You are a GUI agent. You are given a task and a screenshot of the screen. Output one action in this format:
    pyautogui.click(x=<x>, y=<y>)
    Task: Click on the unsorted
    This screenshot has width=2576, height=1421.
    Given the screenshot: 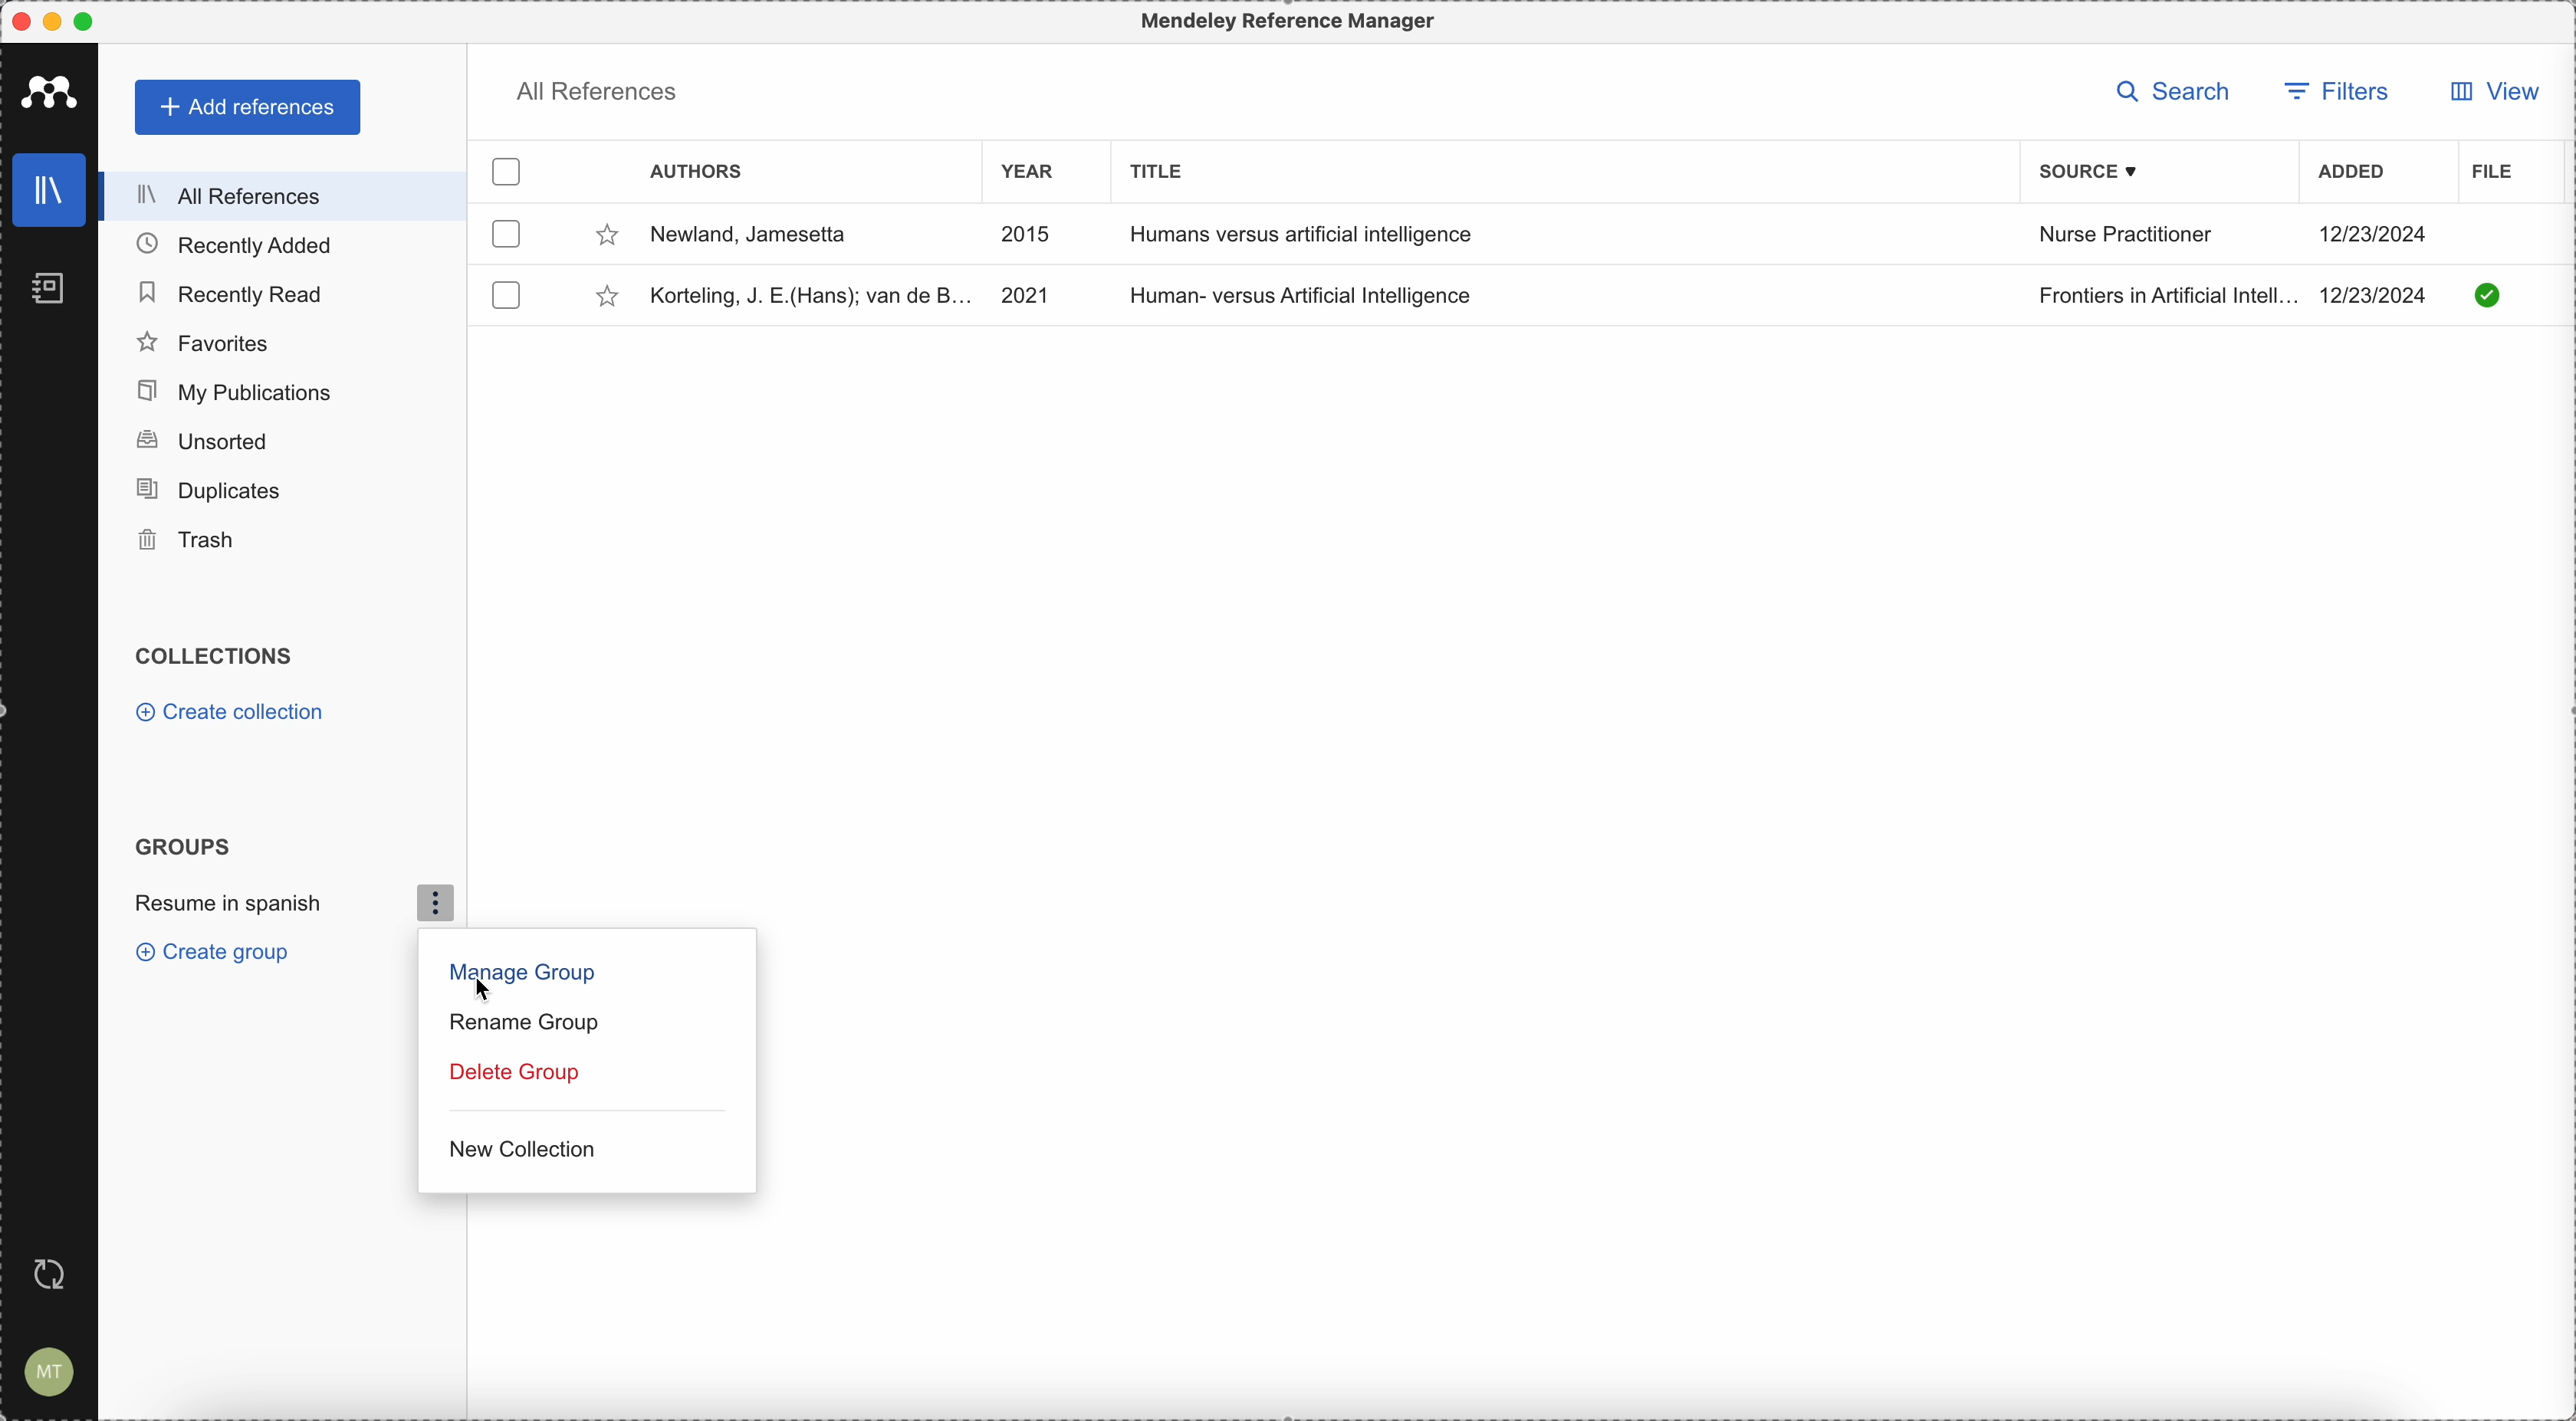 What is the action you would take?
    pyautogui.click(x=203, y=439)
    